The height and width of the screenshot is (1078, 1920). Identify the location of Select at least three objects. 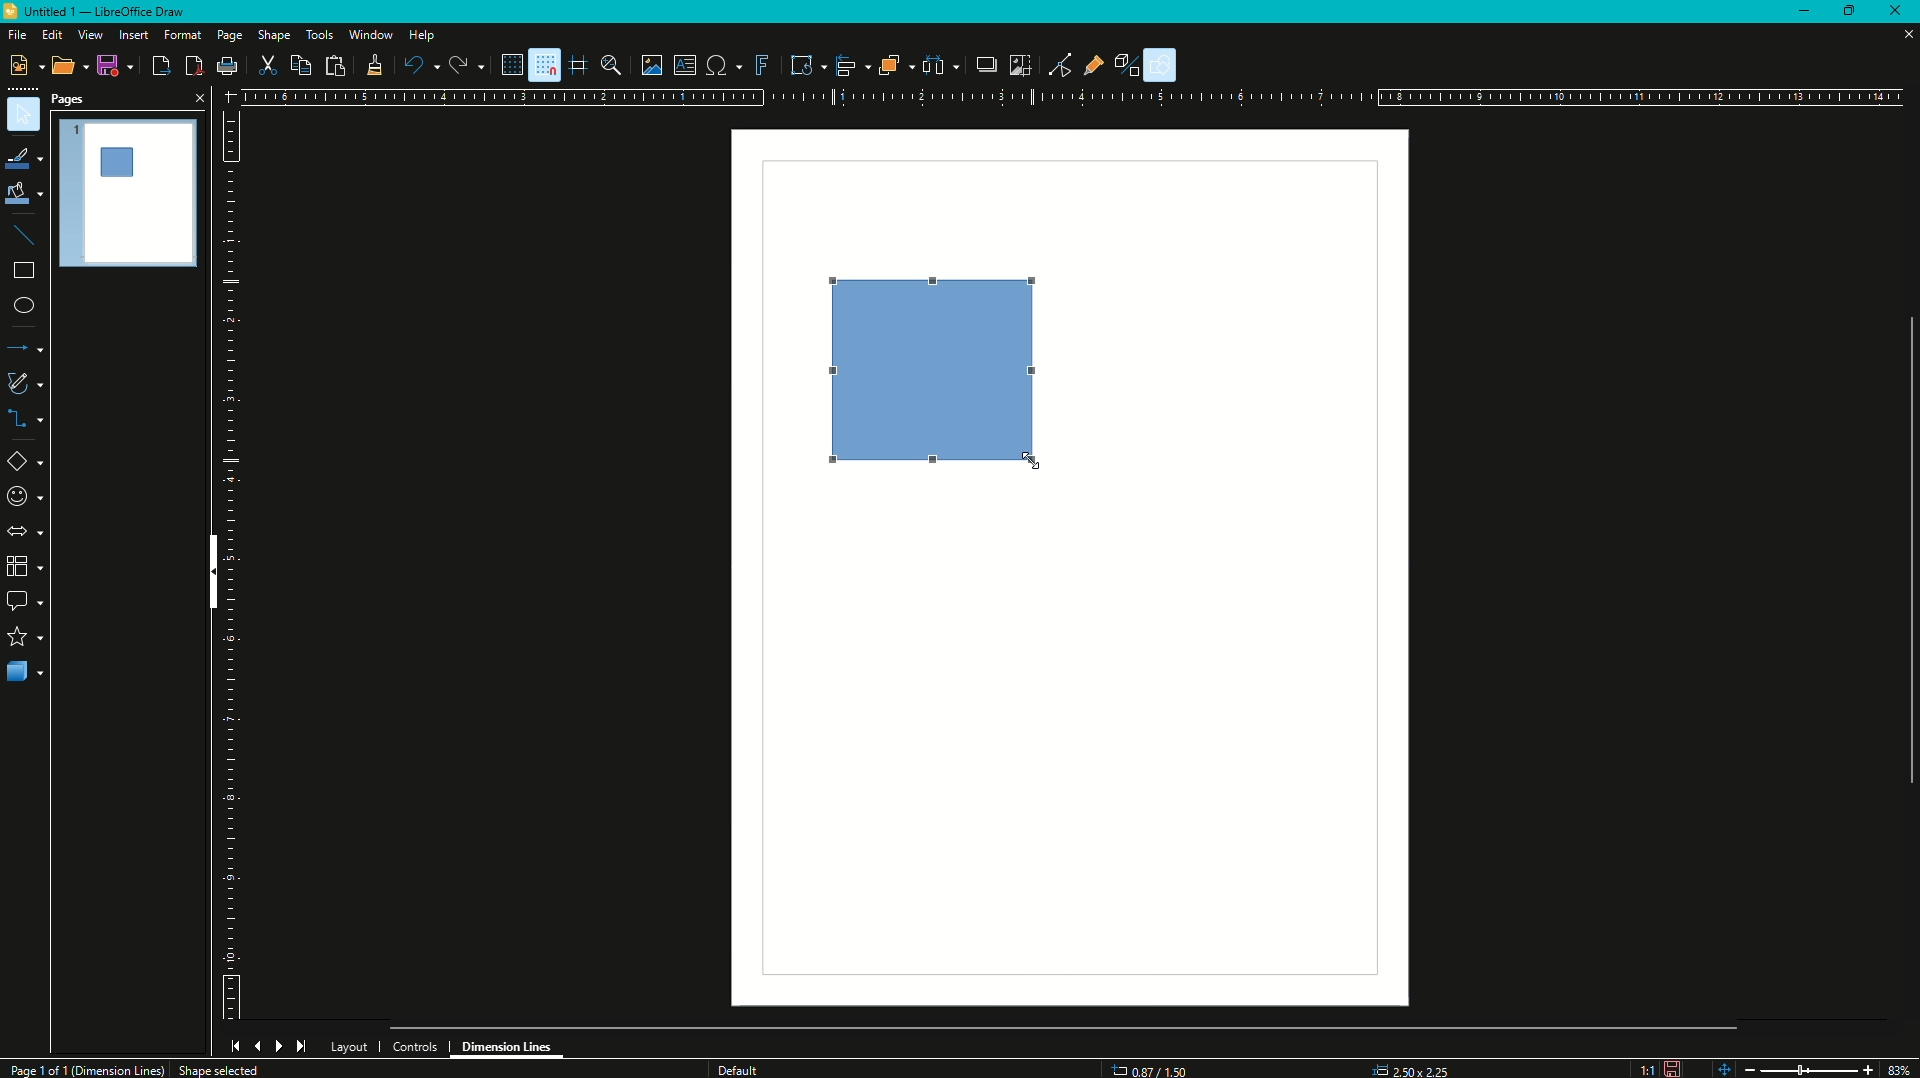
(940, 63).